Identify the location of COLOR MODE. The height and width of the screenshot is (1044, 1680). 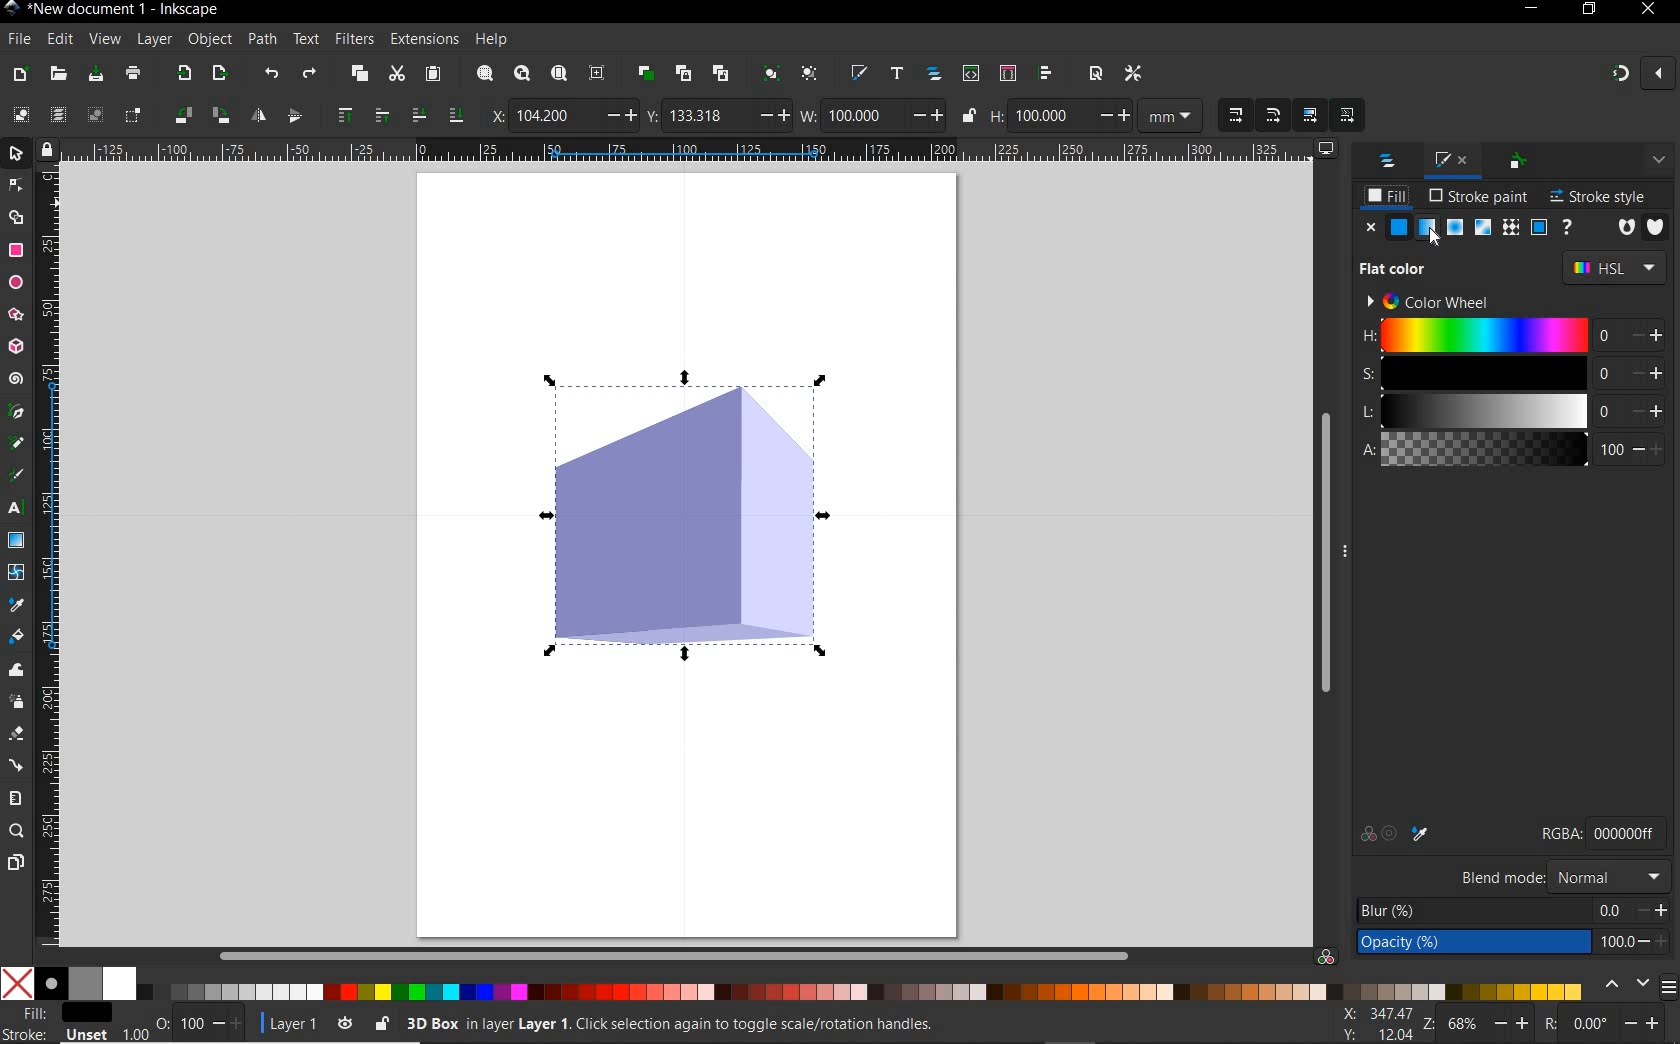
(793, 984).